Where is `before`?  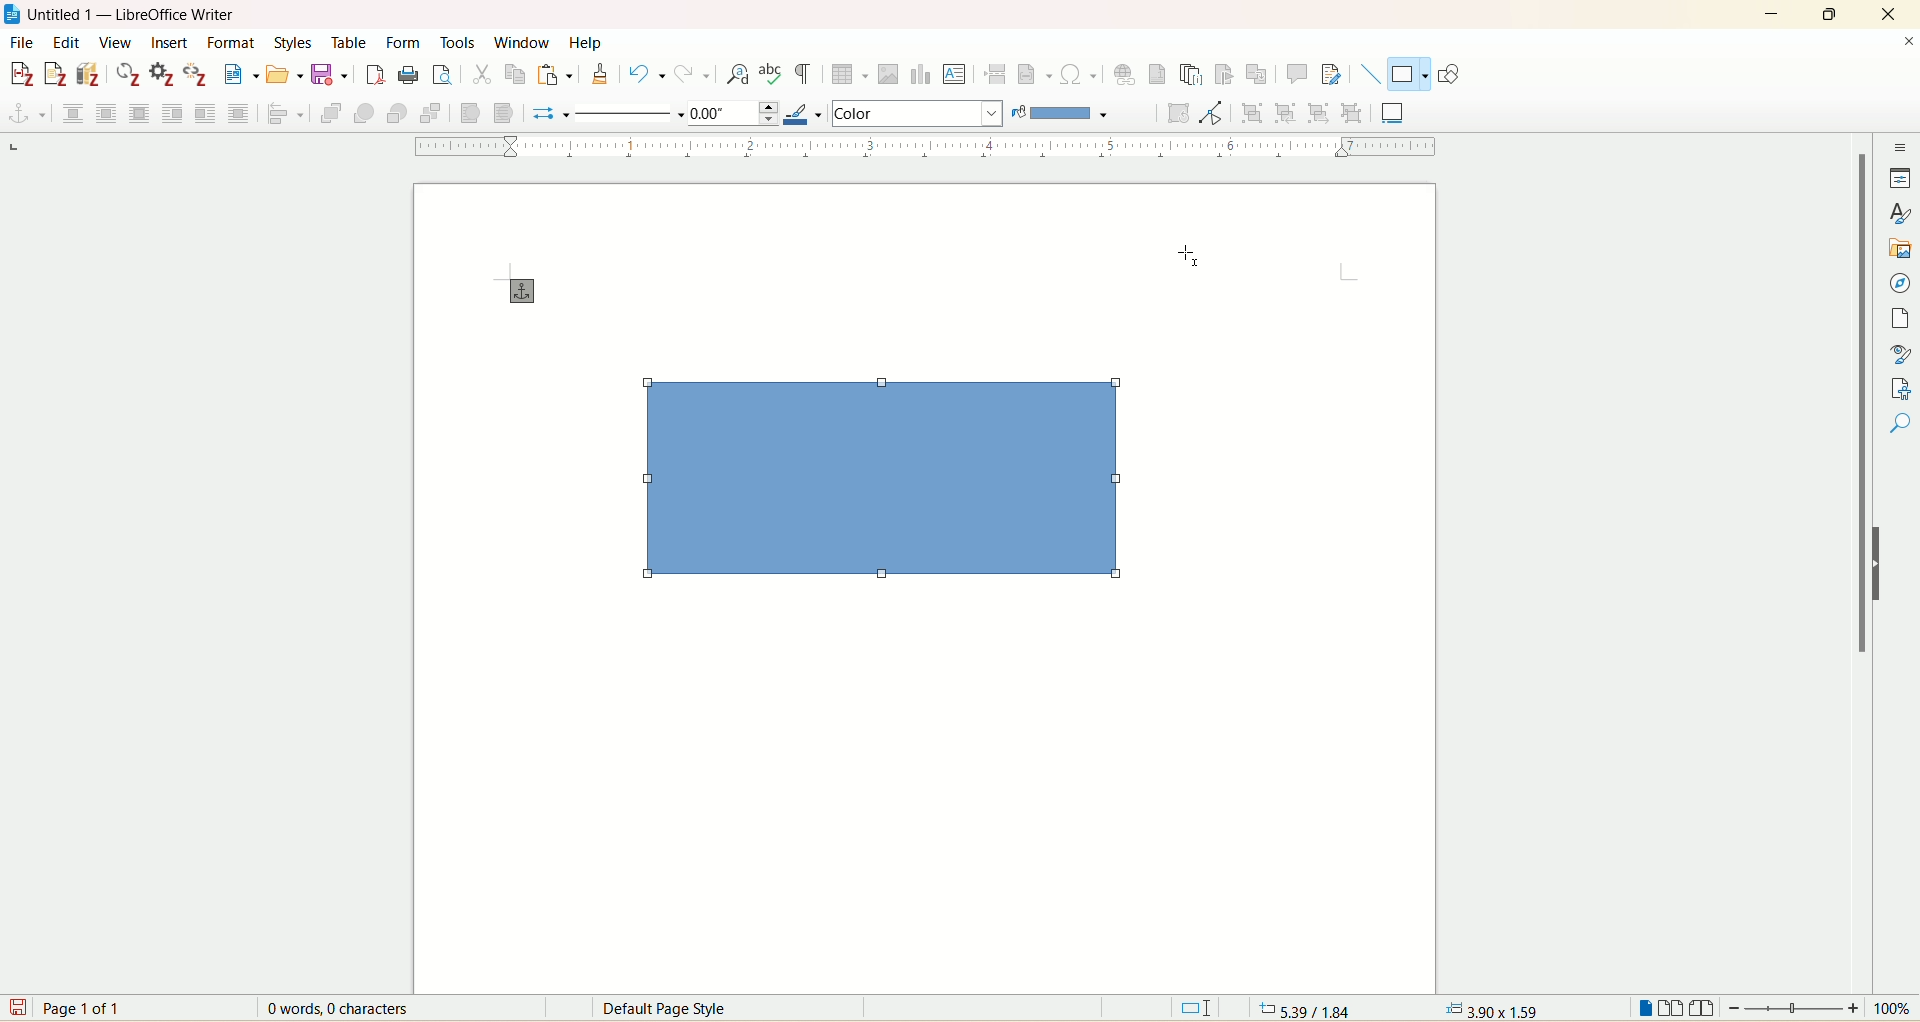
before is located at coordinates (173, 110).